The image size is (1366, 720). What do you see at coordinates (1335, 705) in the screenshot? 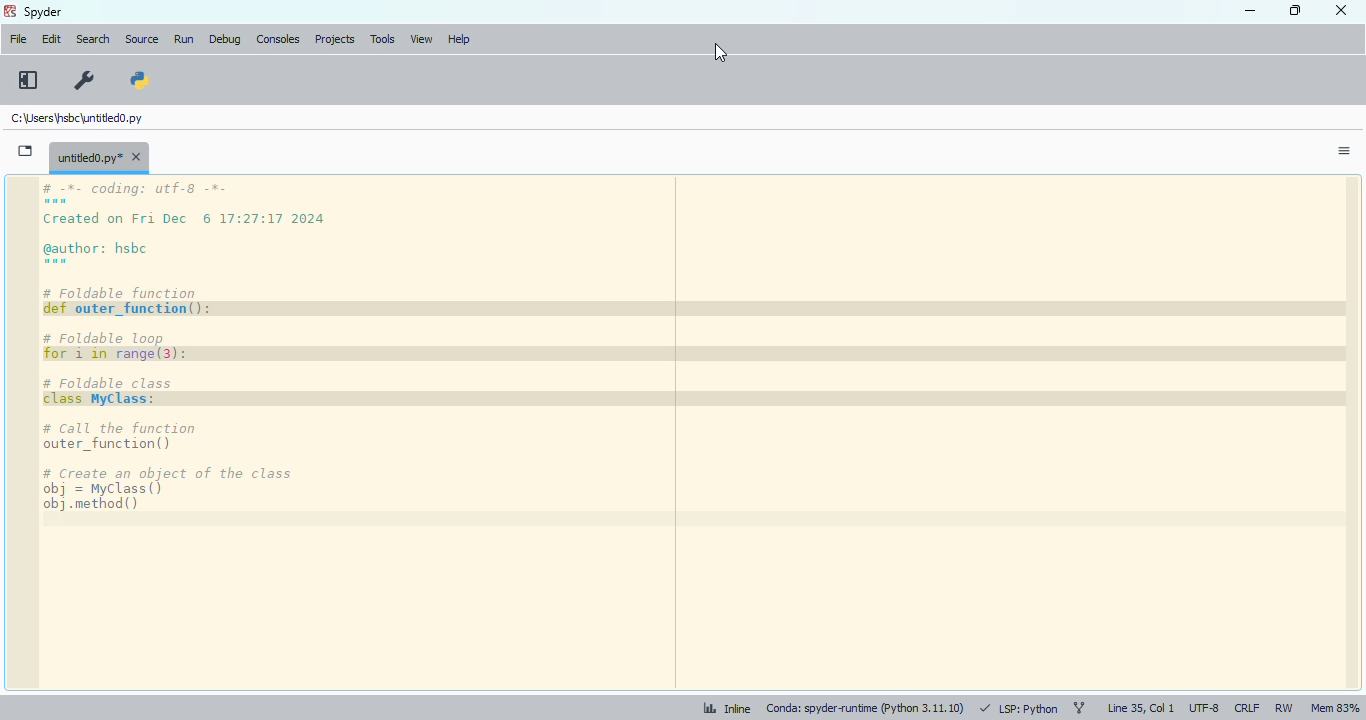
I see `Mem 83%` at bounding box center [1335, 705].